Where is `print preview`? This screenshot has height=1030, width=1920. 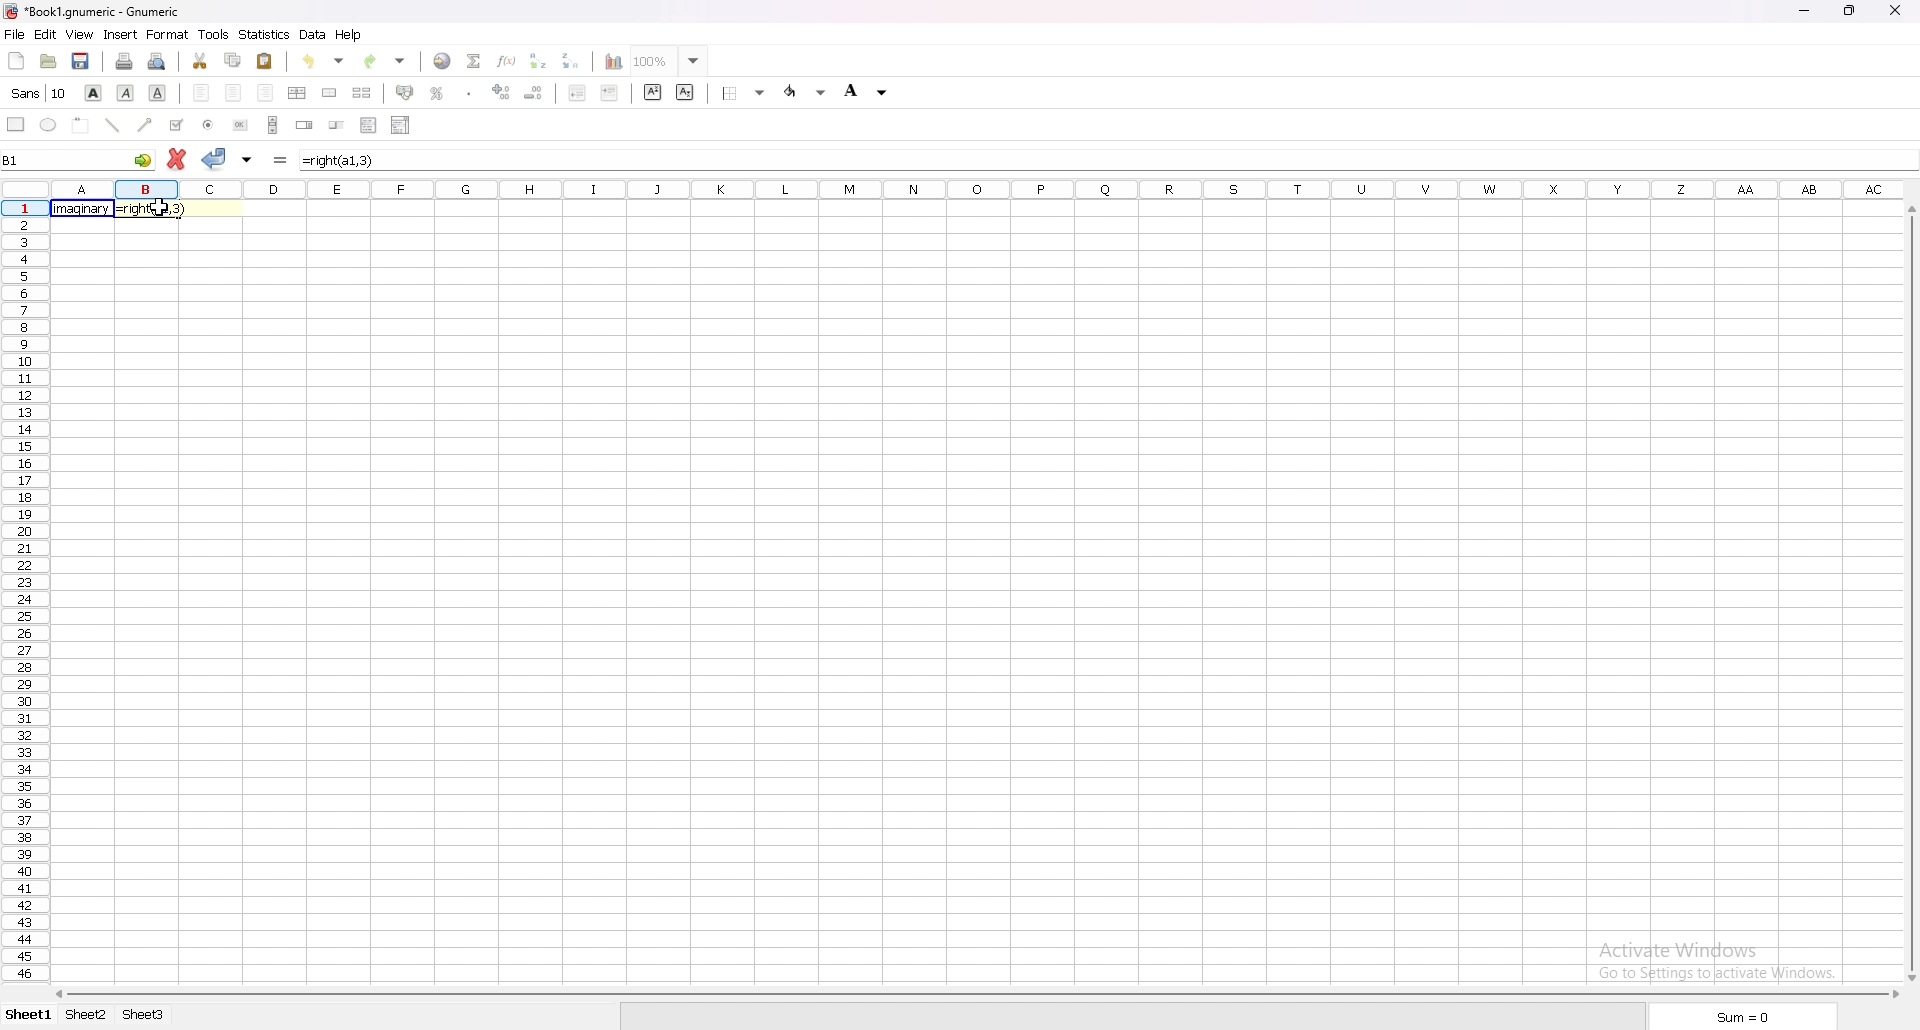
print preview is located at coordinates (157, 61).